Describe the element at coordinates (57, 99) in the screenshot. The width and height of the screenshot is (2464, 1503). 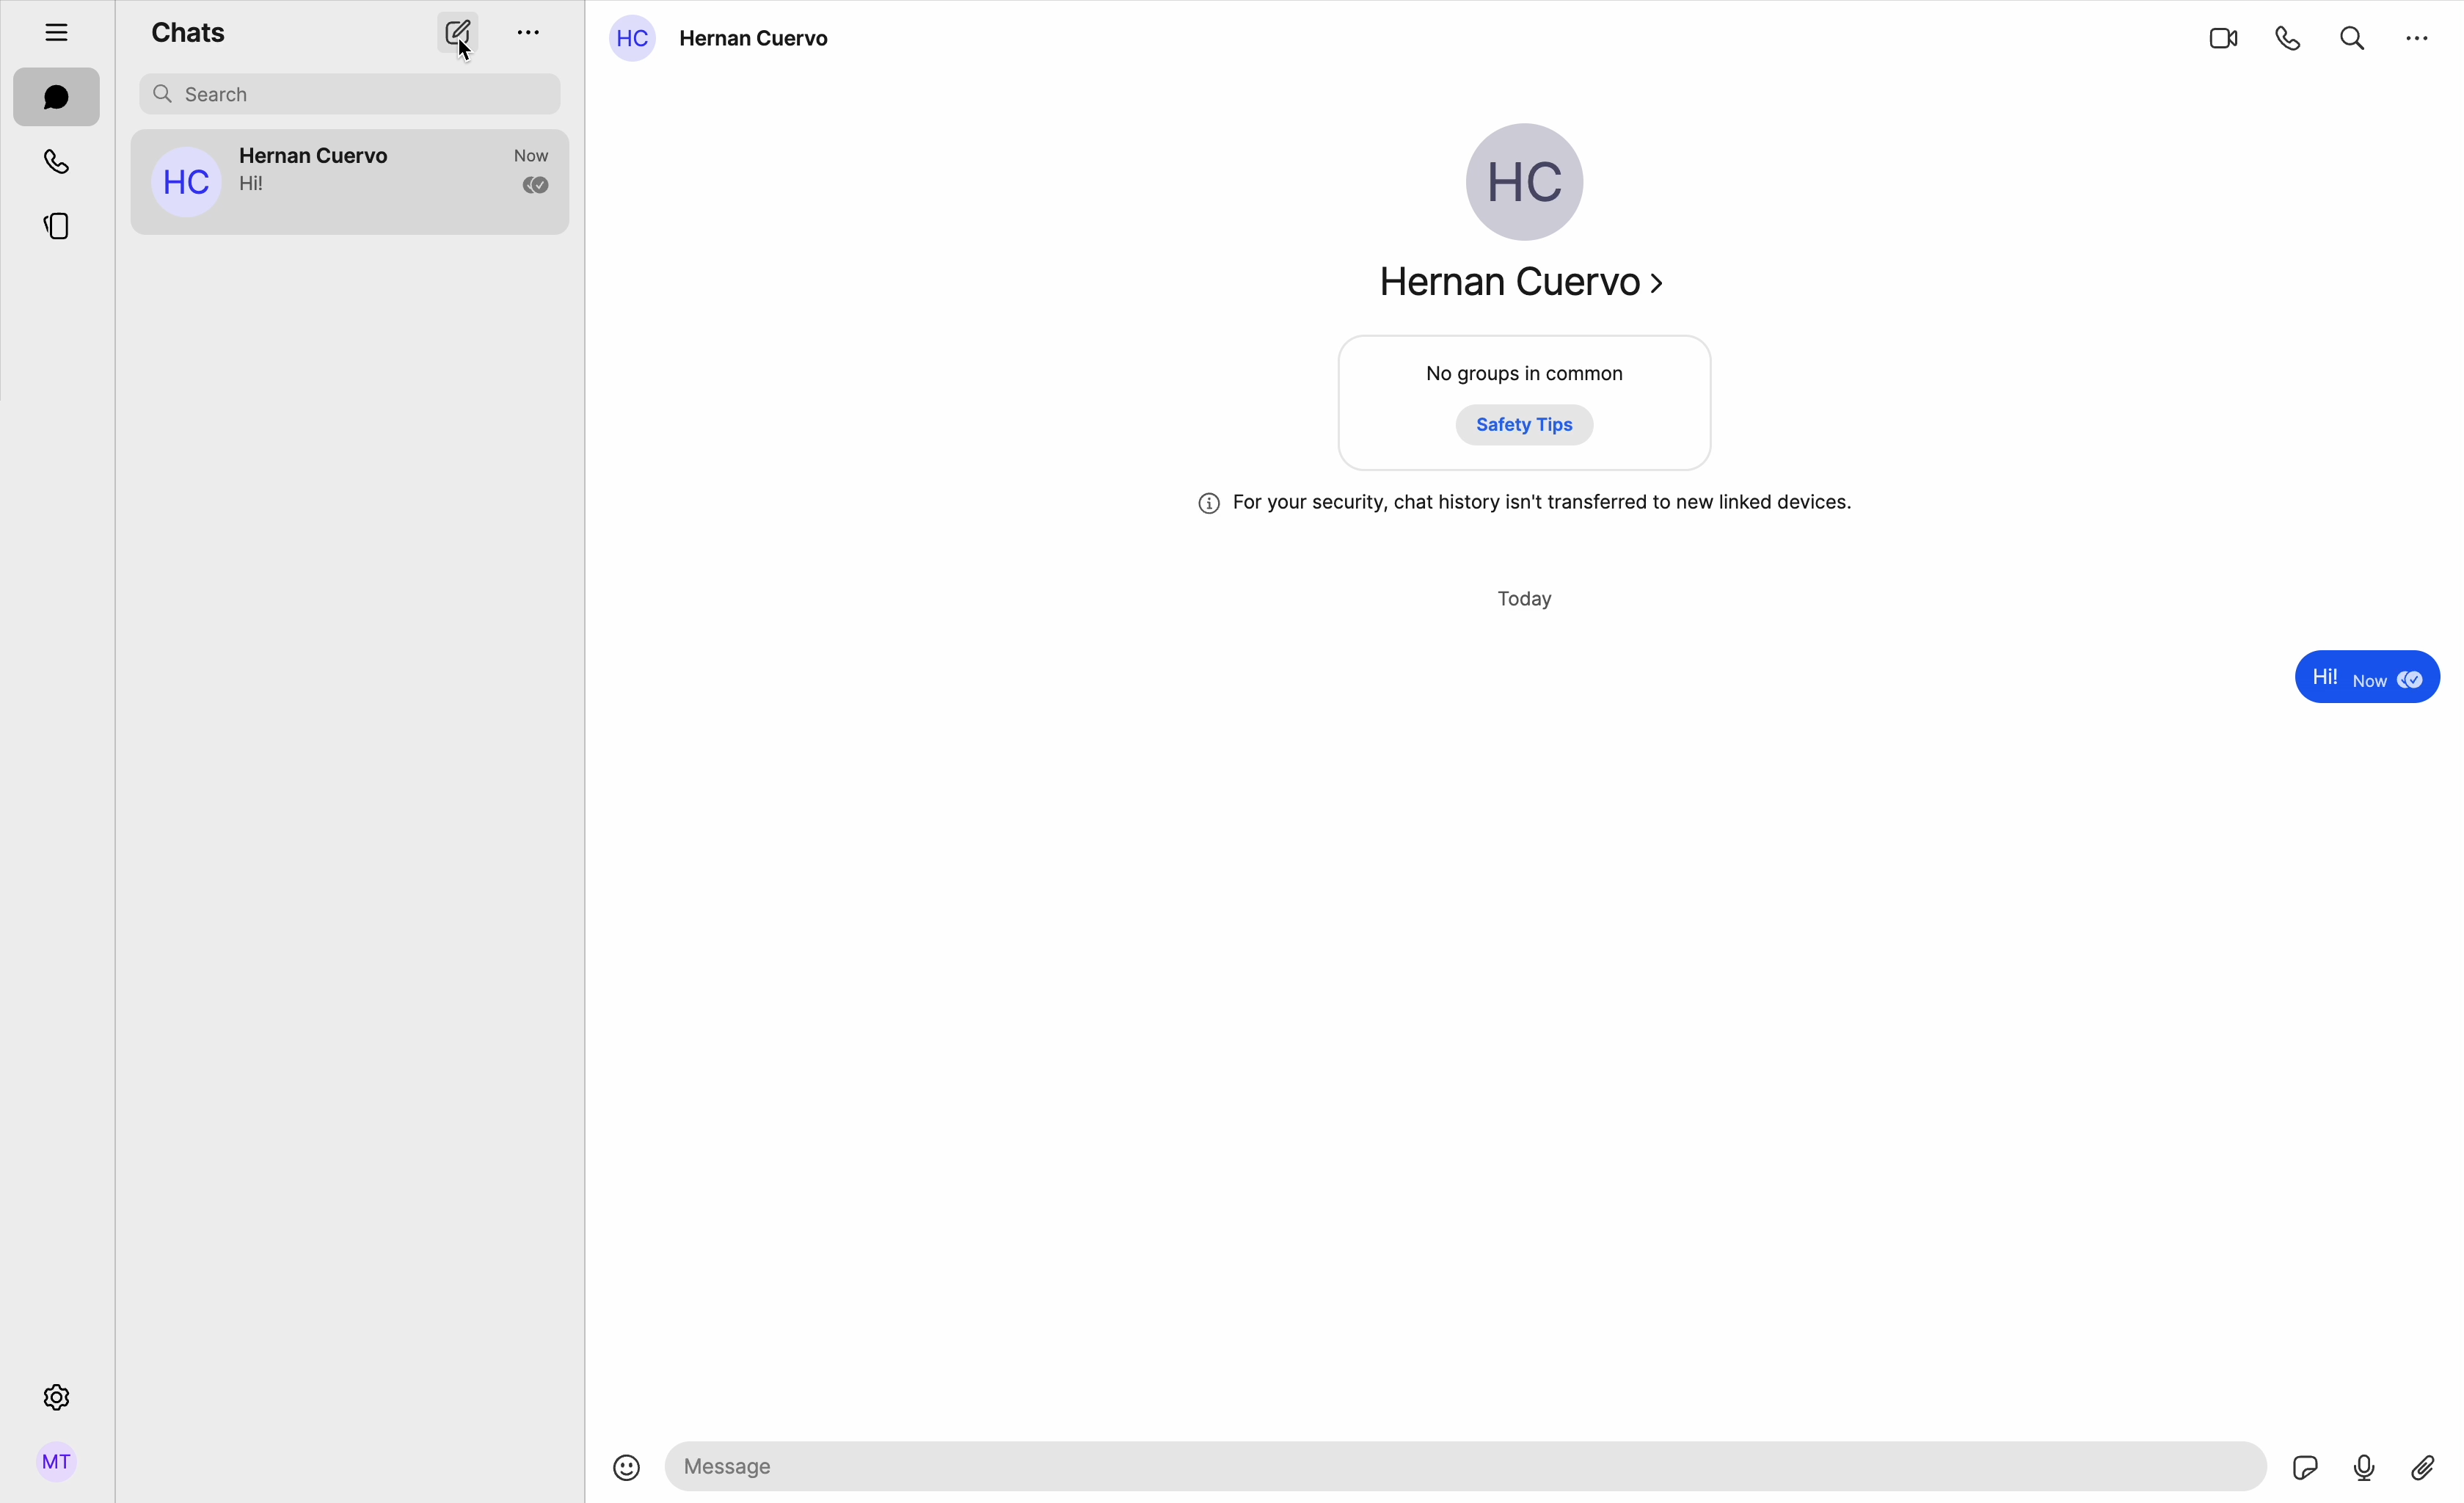
I see `chats` at that location.